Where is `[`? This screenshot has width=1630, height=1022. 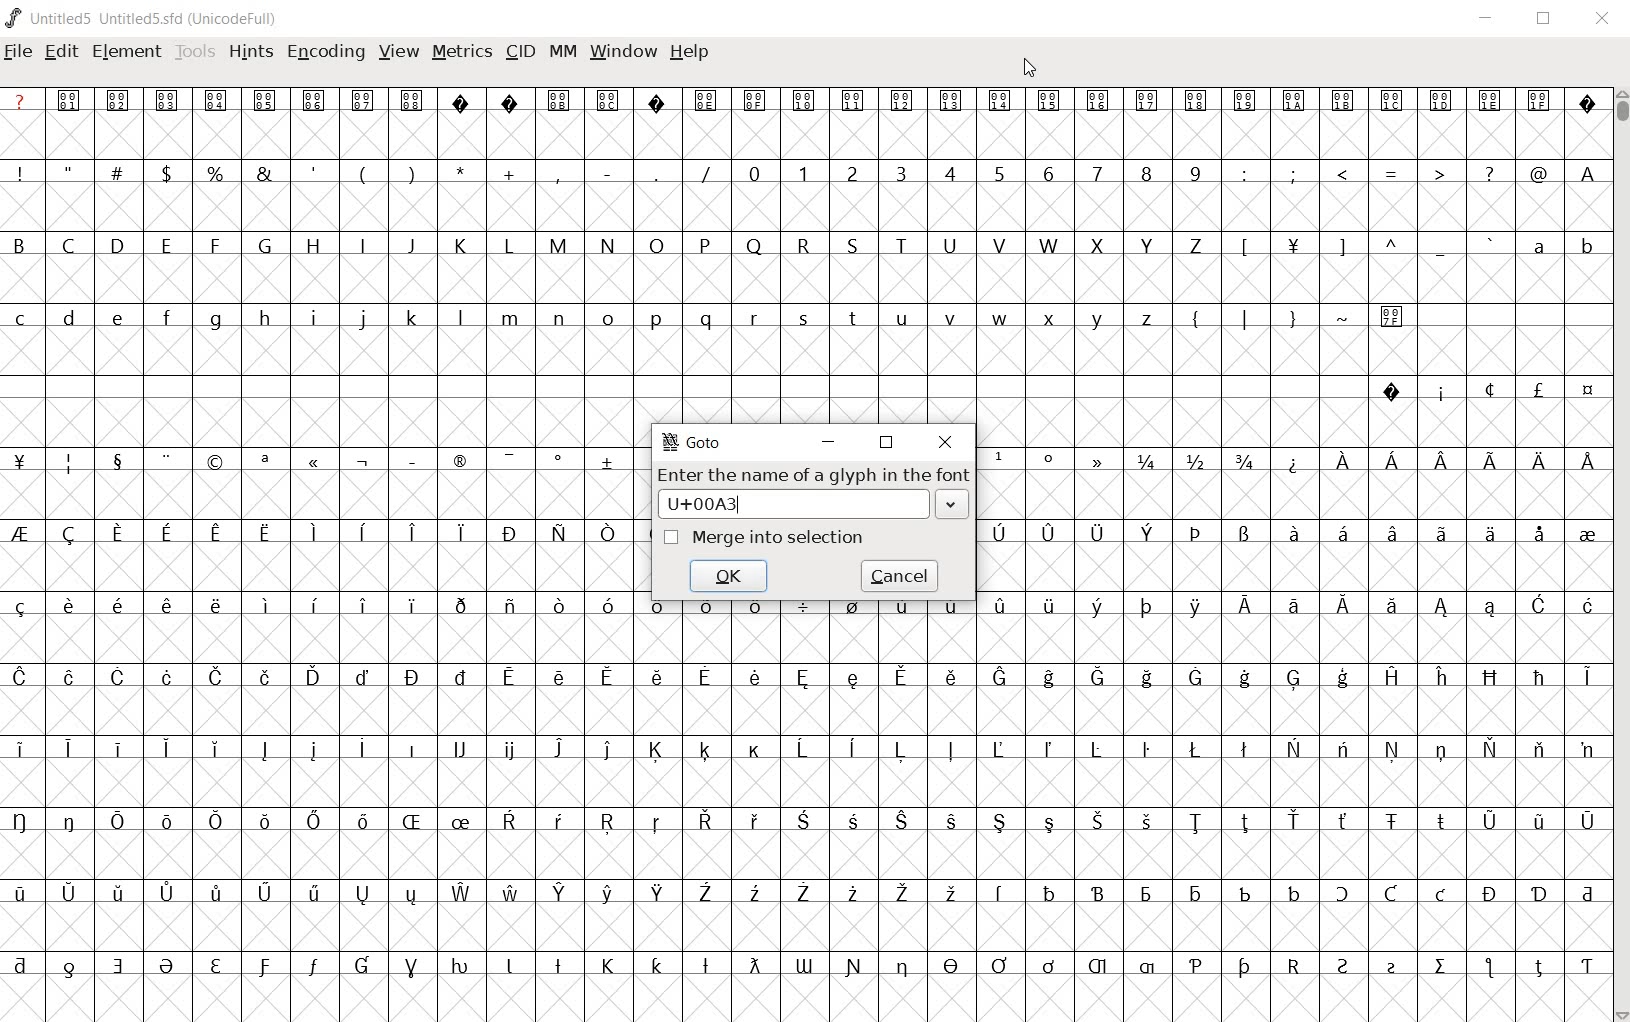
[ is located at coordinates (1242, 248).